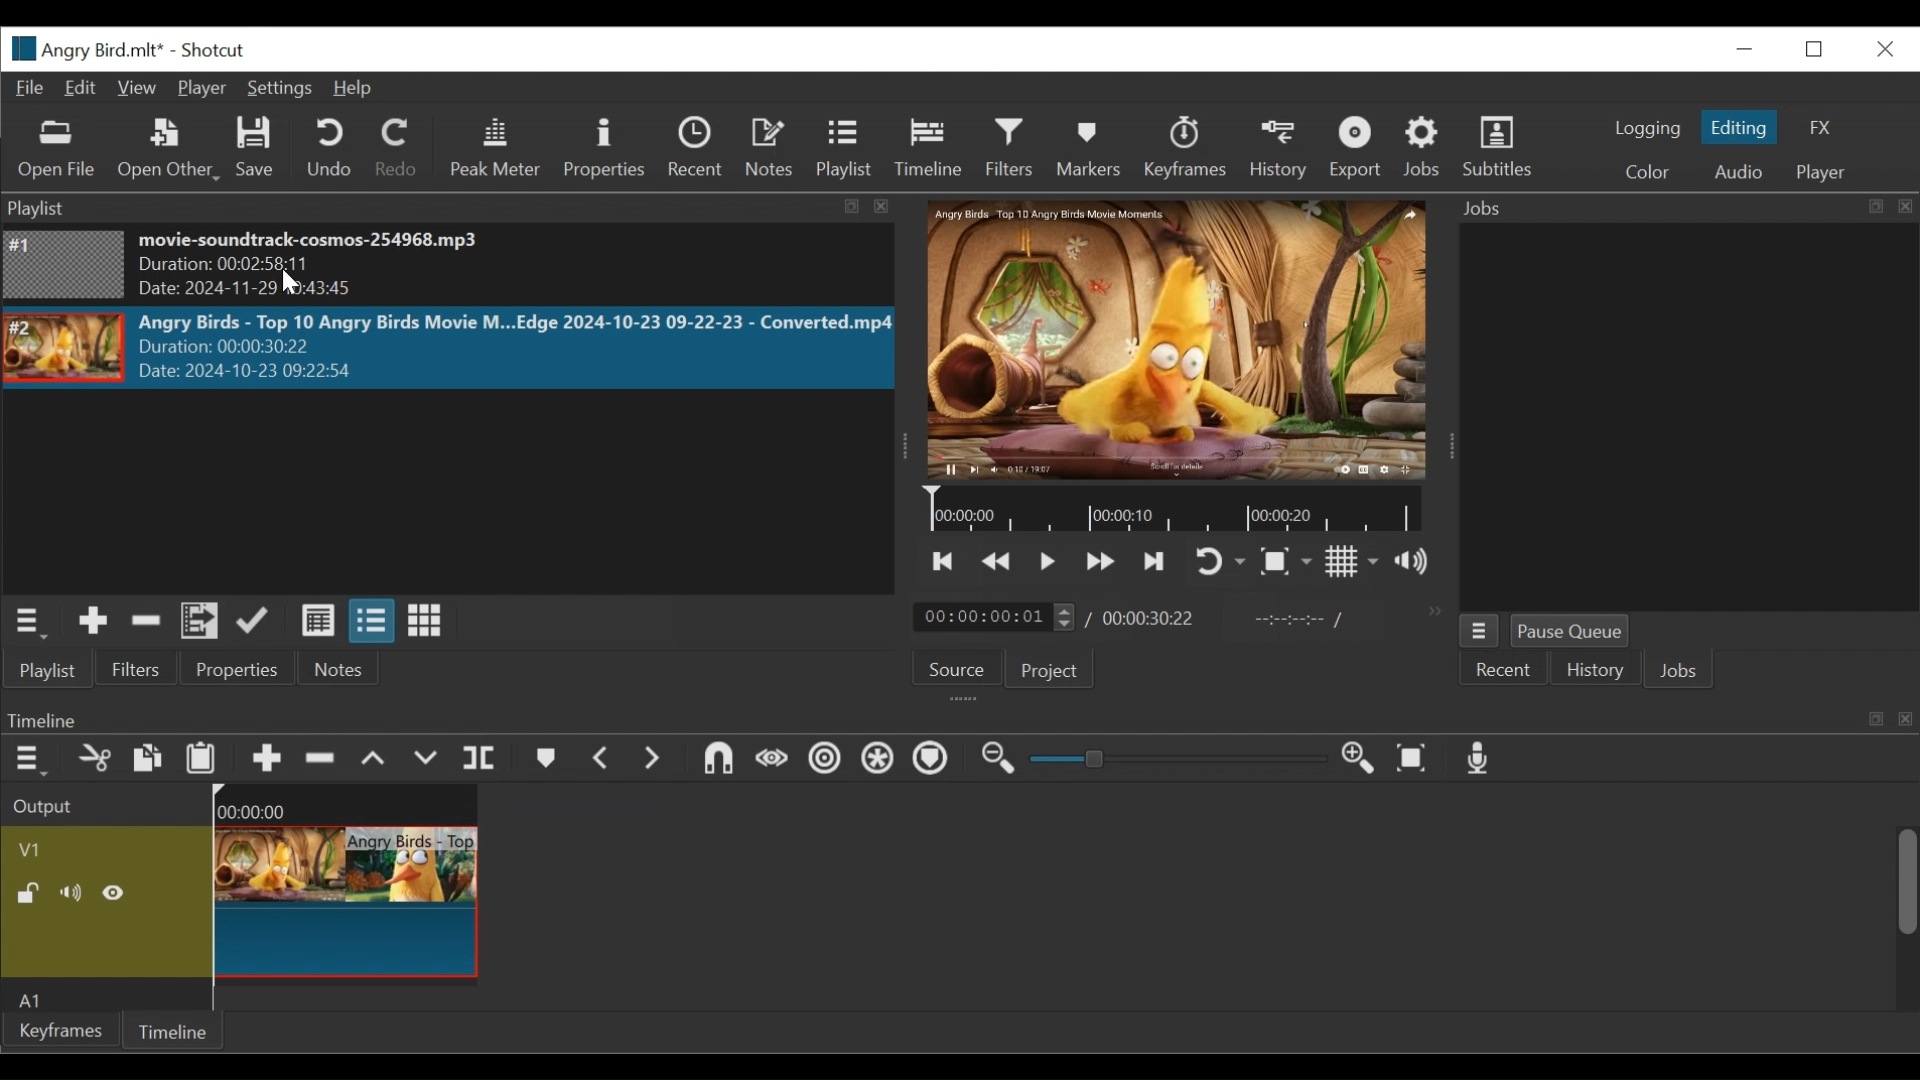  What do you see at coordinates (844, 150) in the screenshot?
I see `Playlist` at bounding box center [844, 150].